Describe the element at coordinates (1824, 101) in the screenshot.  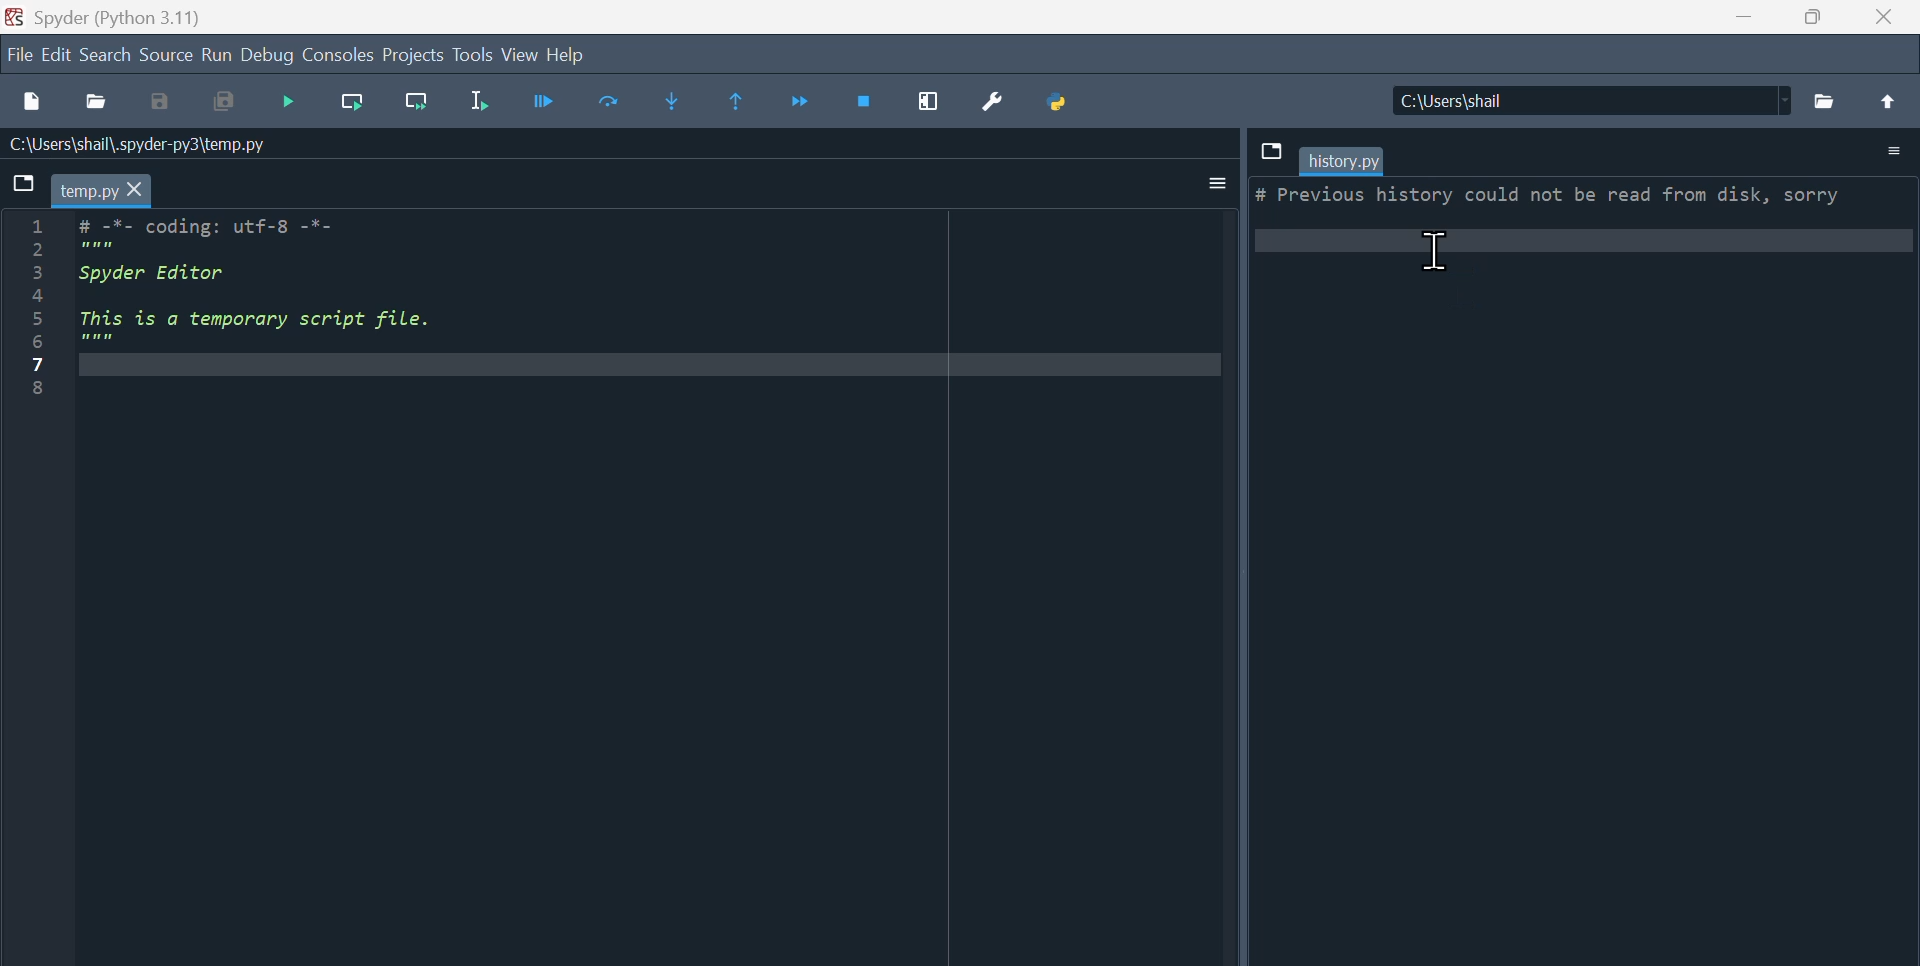
I see `Browse` at that location.